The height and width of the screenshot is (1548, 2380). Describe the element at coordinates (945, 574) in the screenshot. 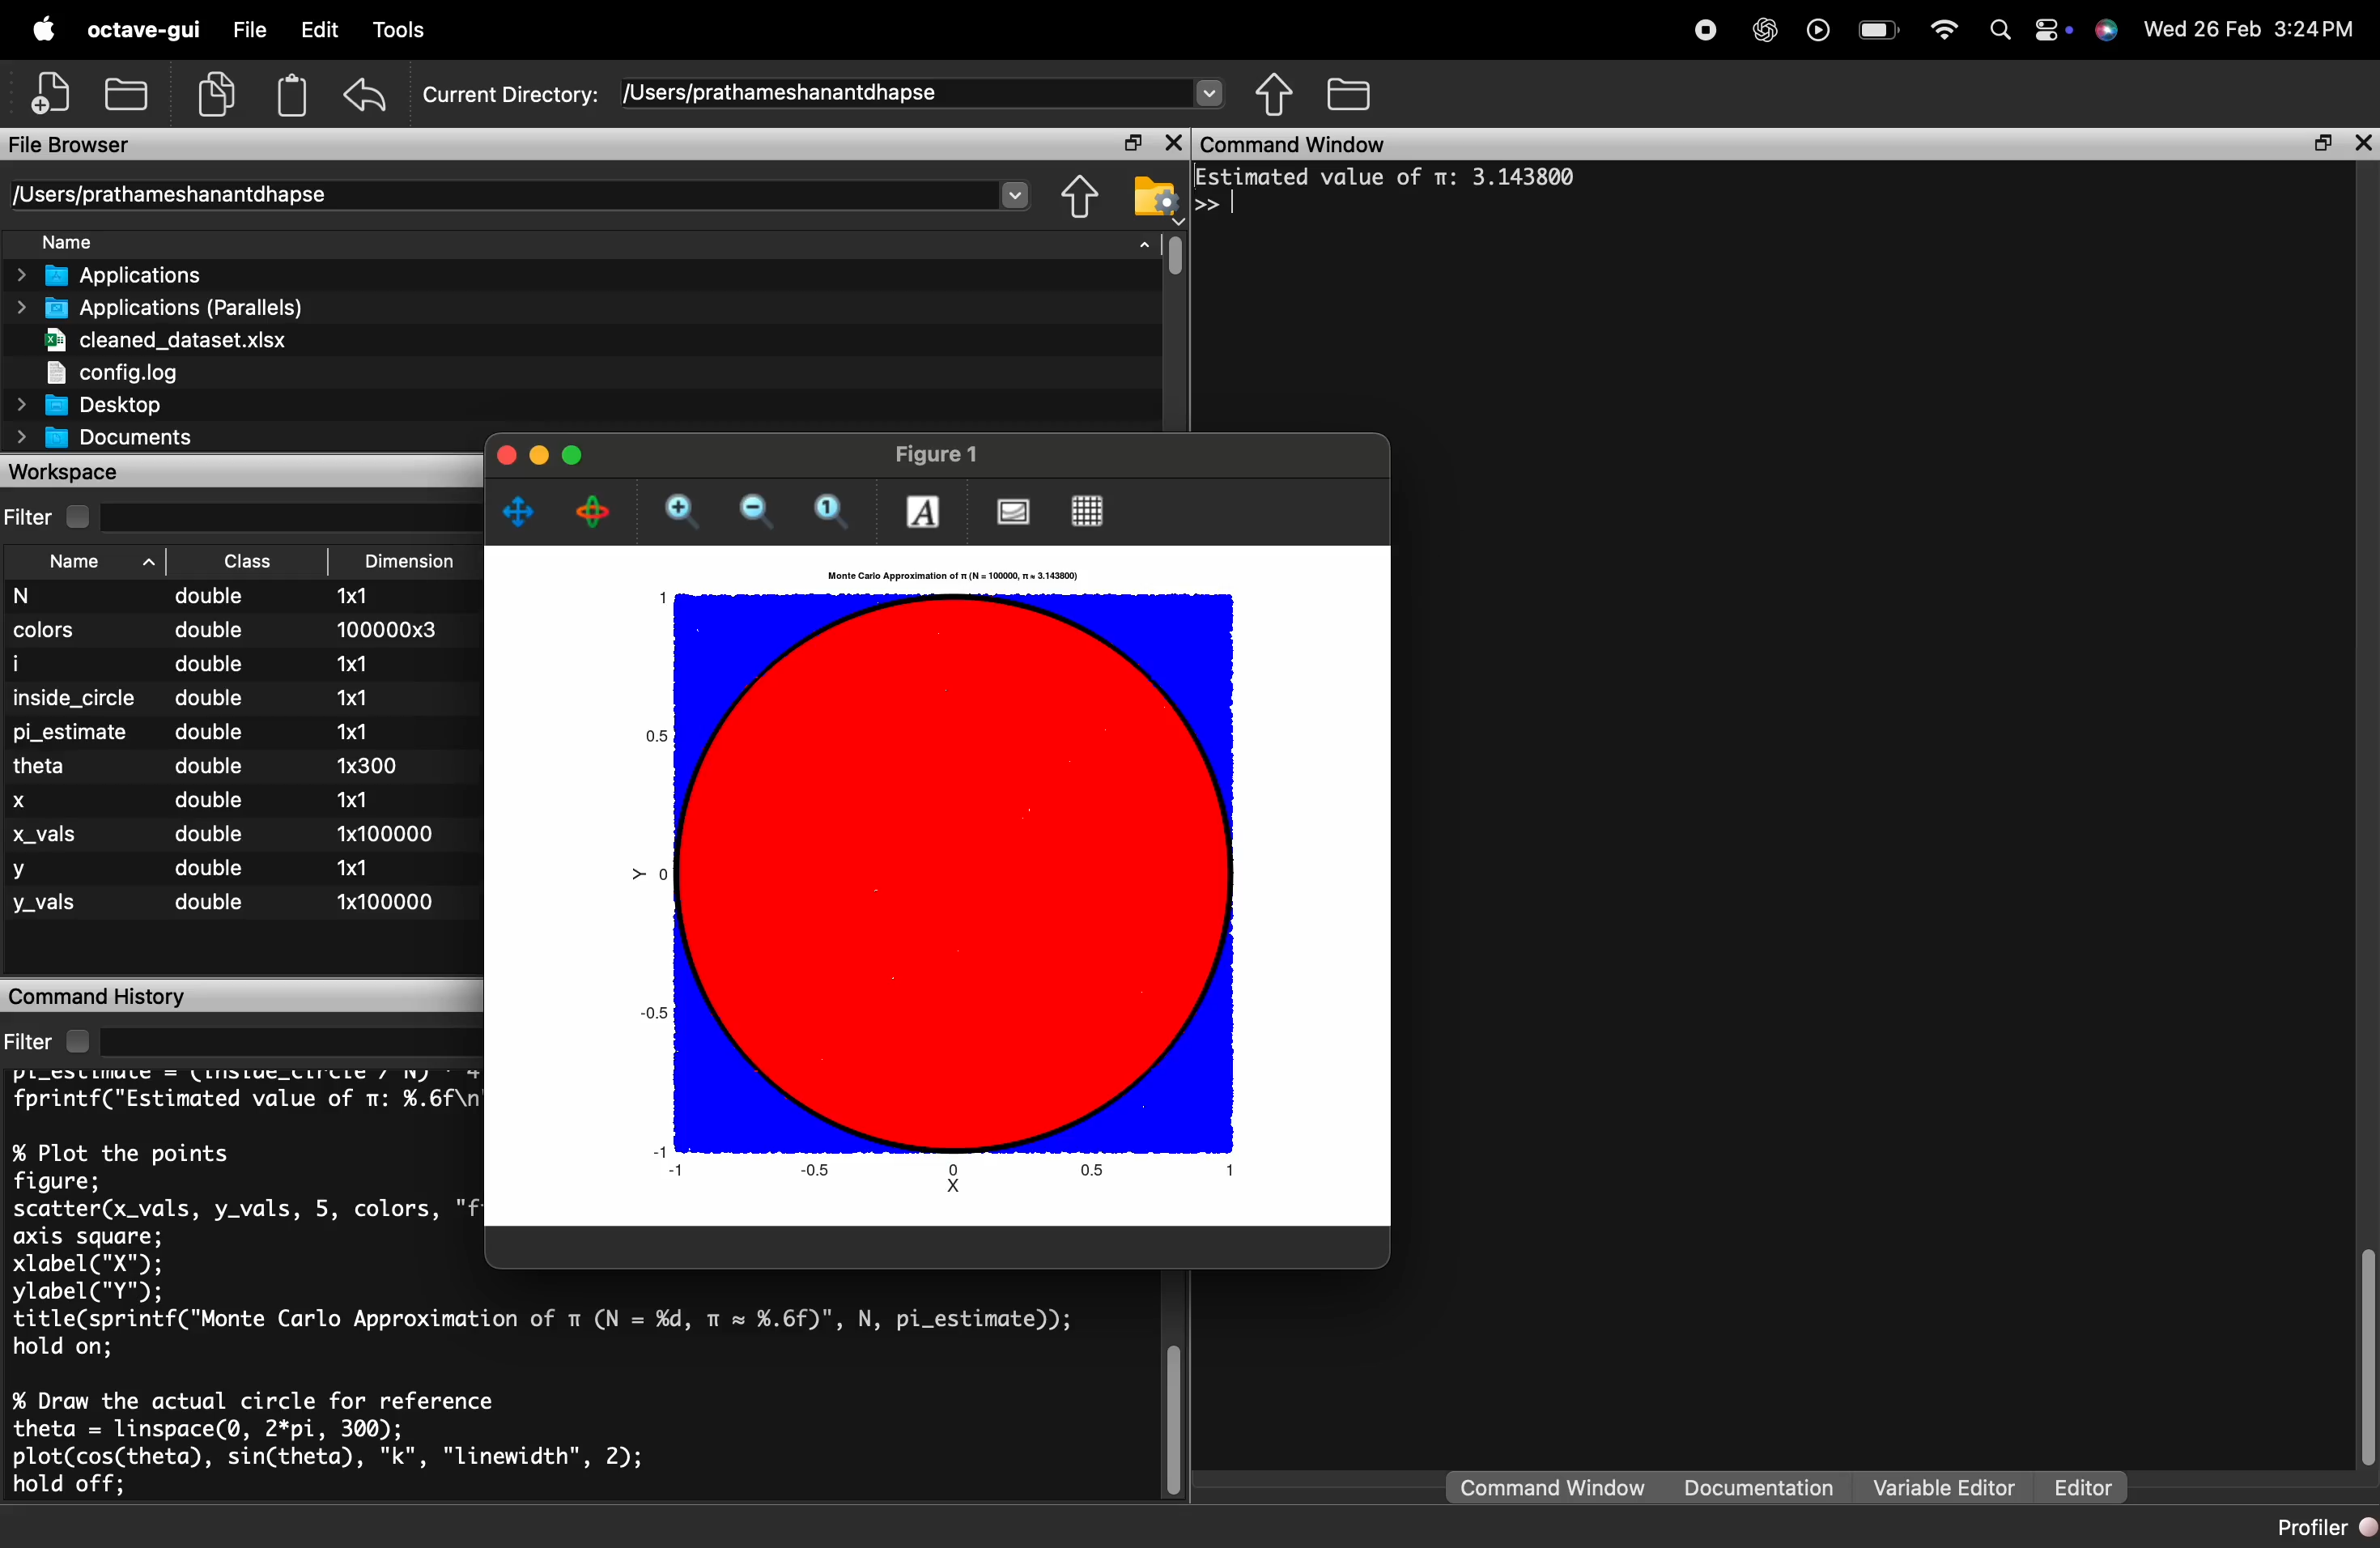

I see `Monte Carlo Approximation of (N = 100000, mt 3.143800)
Rr Sy abet RE C0 ge mo Ths RPL` at that location.